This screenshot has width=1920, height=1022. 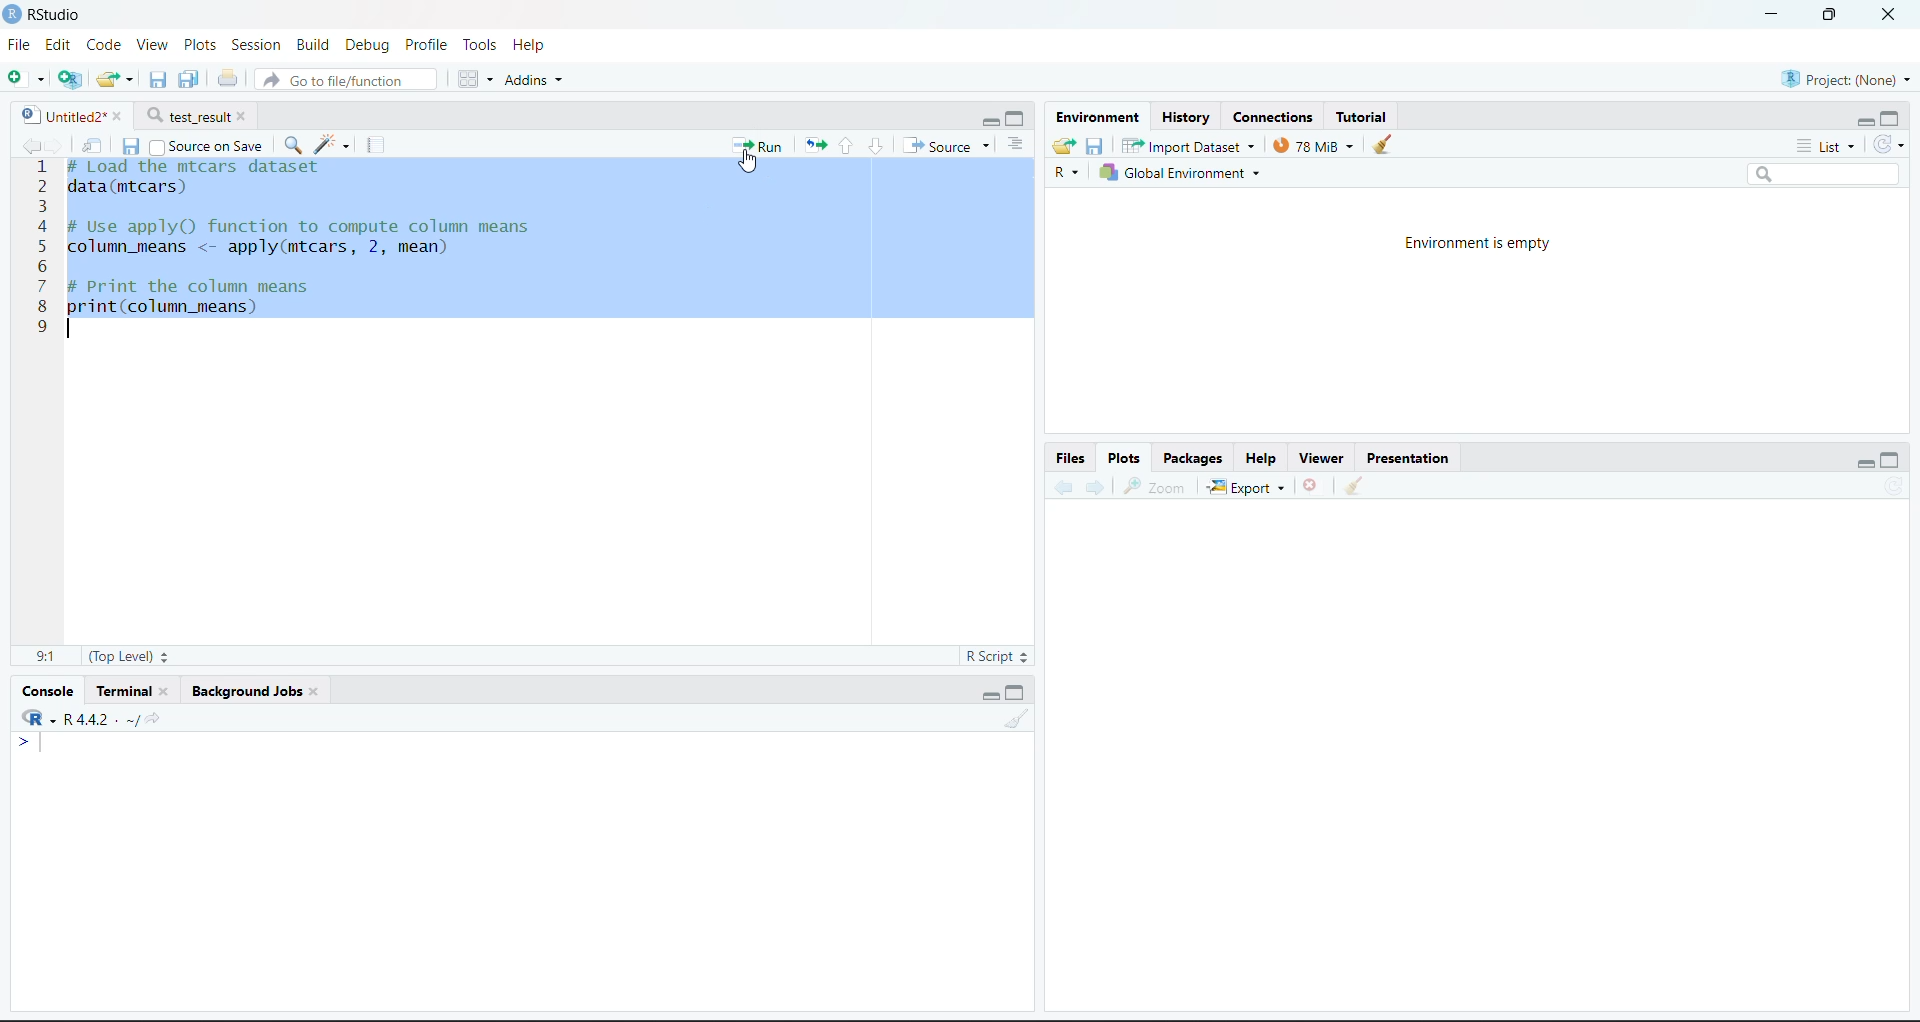 What do you see at coordinates (54, 43) in the screenshot?
I see `Edit` at bounding box center [54, 43].